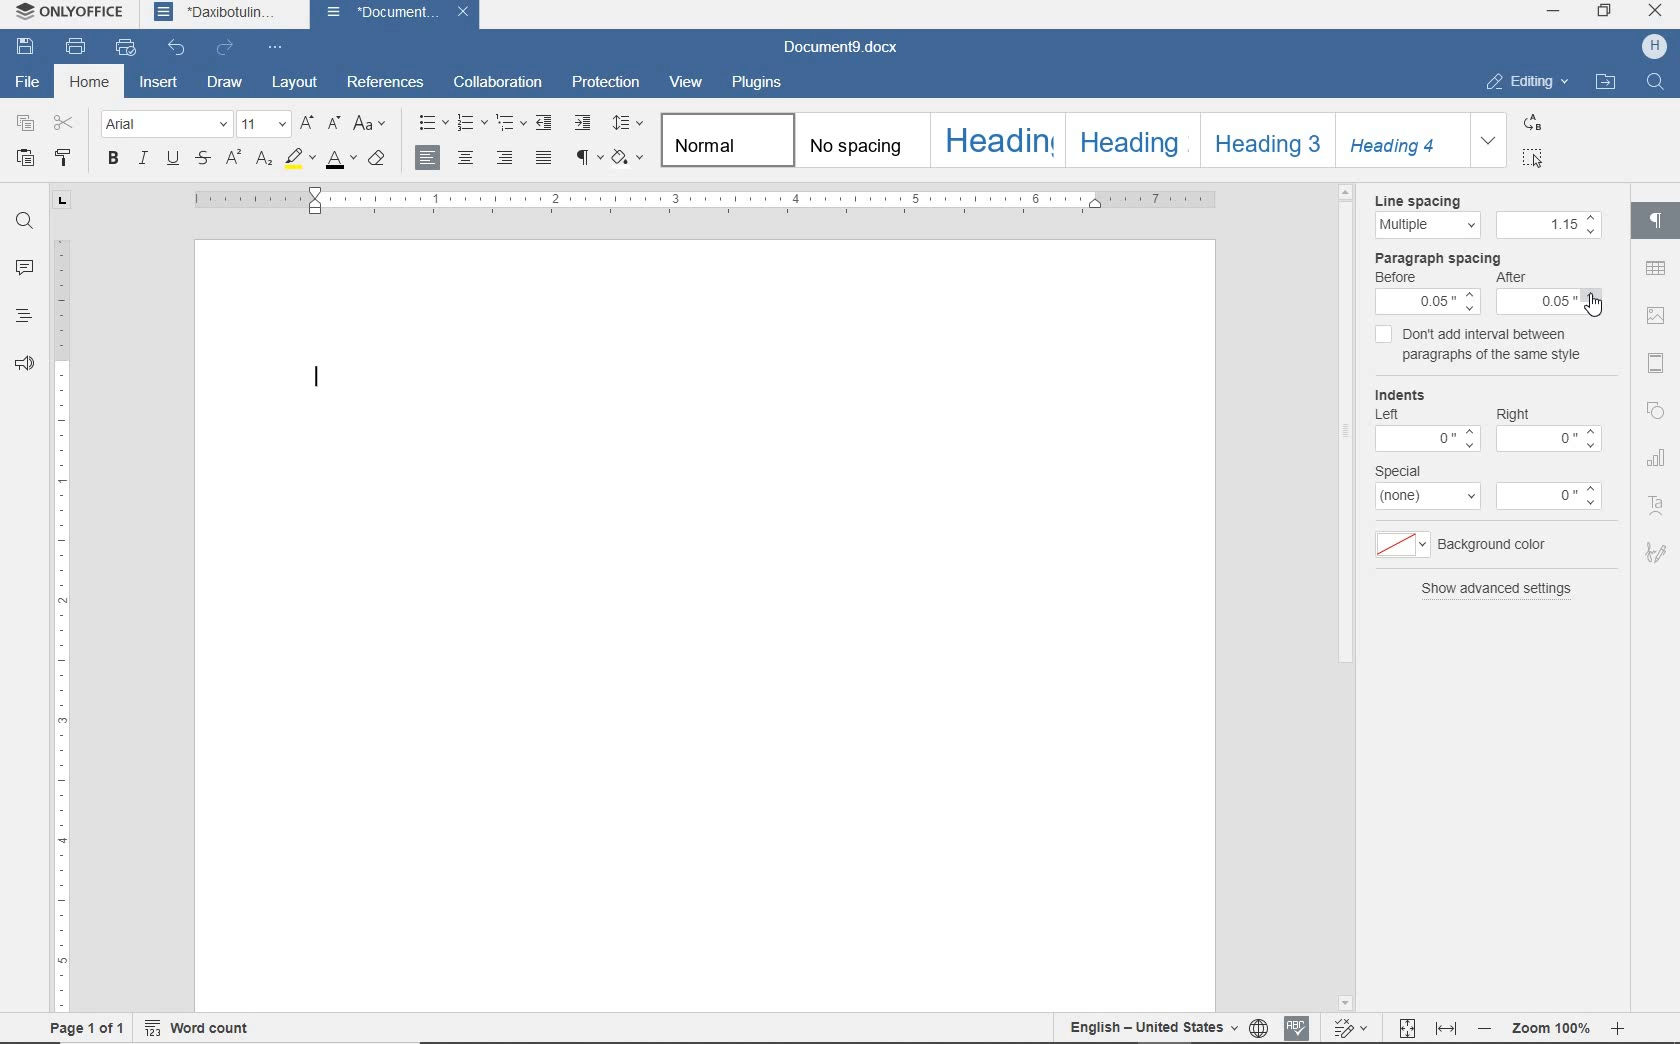 The height and width of the screenshot is (1044, 1680). What do you see at coordinates (1549, 225) in the screenshot?
I see `spacing` at bounding box center [1549, 225].